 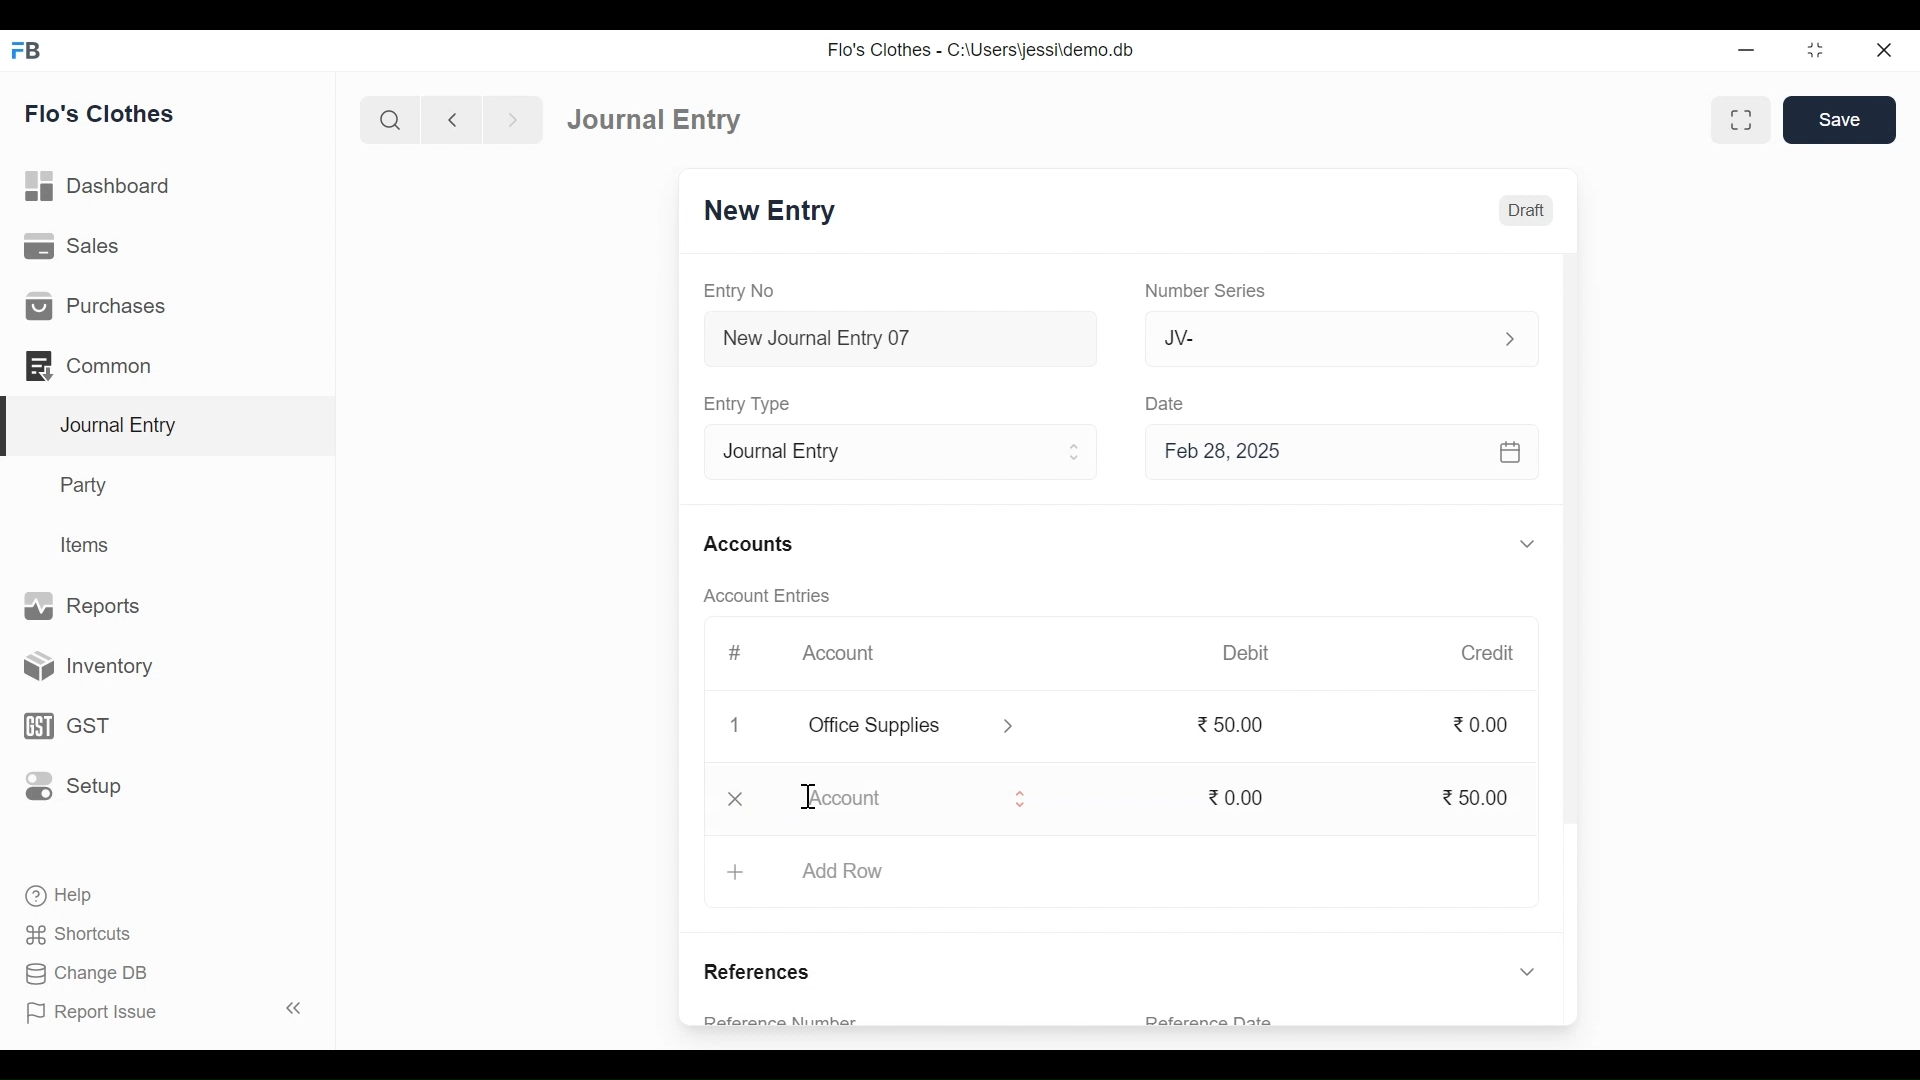 I want to click on Date, so click(x=1171, y=405).